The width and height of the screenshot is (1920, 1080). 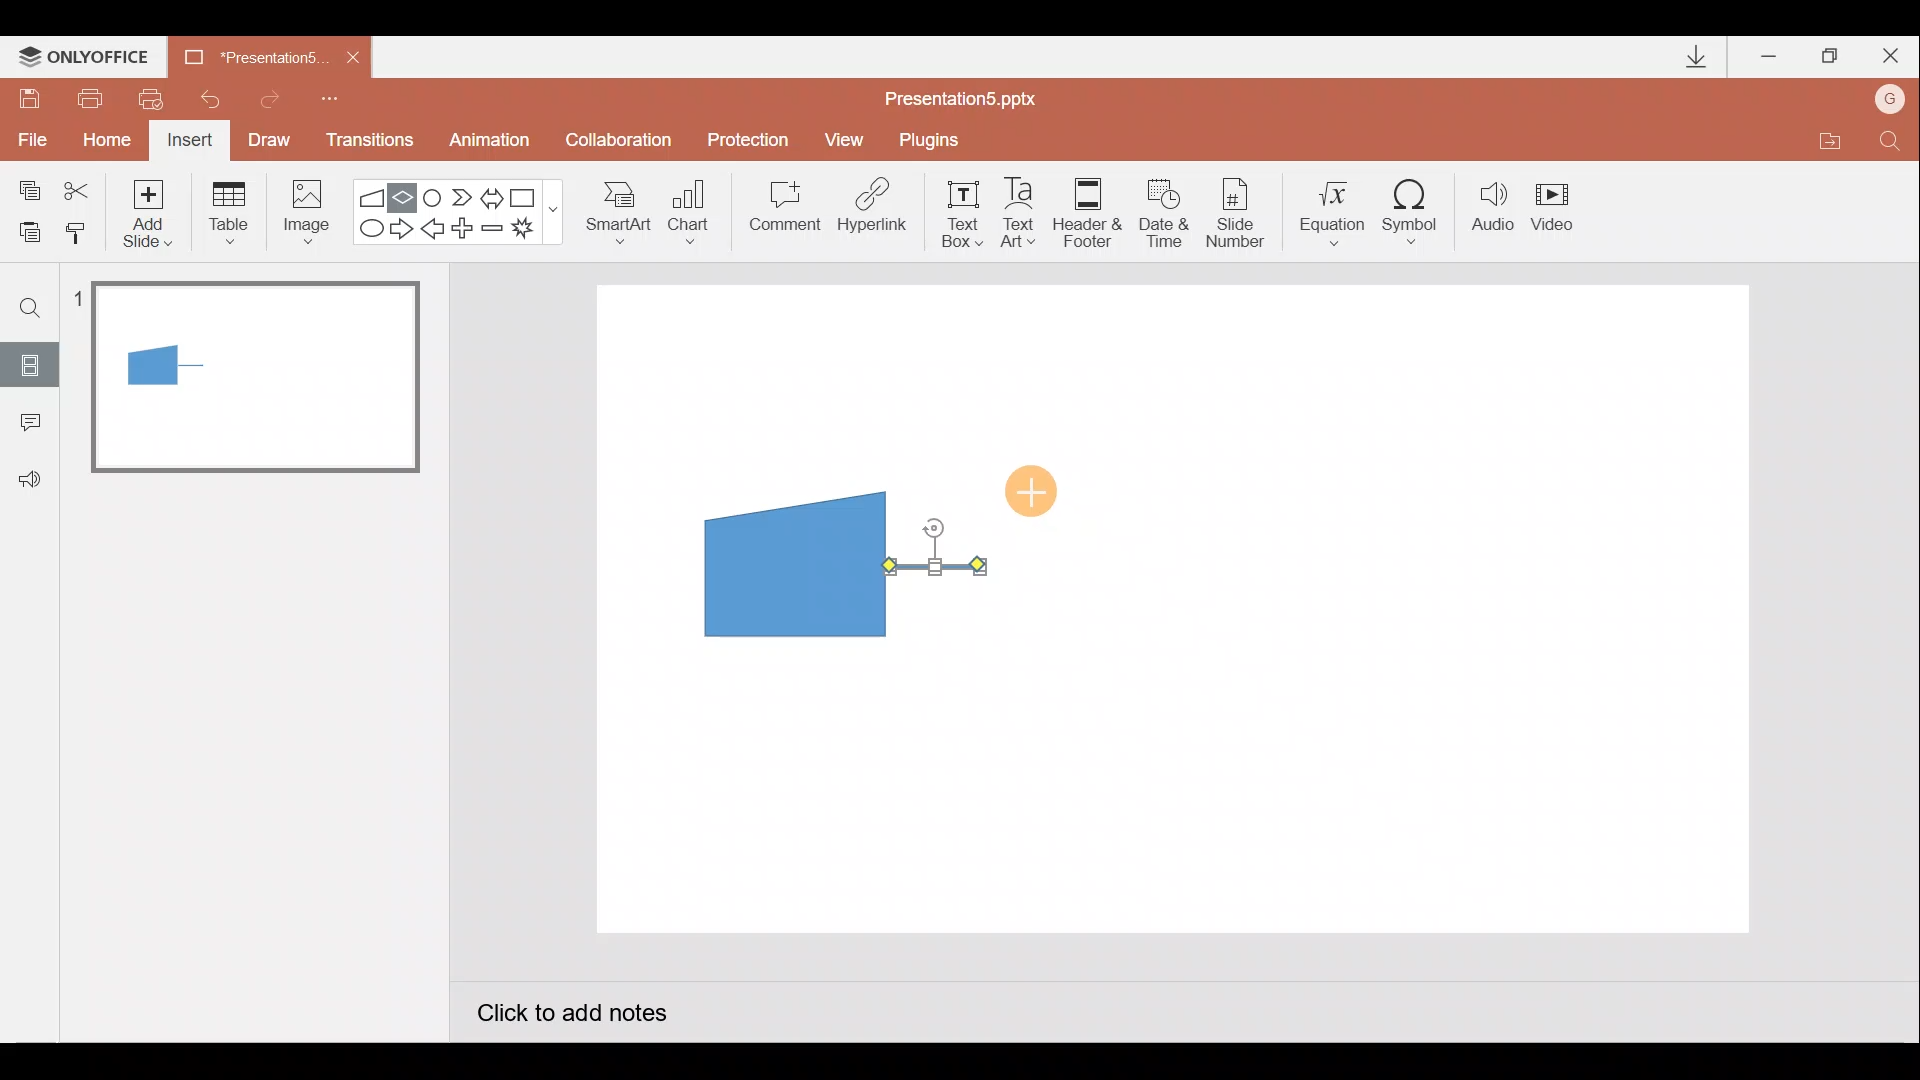 What do you see at coordinates (623, 142) in the screenshot?
I see `Collaboration` at bounding box center [623, 142].